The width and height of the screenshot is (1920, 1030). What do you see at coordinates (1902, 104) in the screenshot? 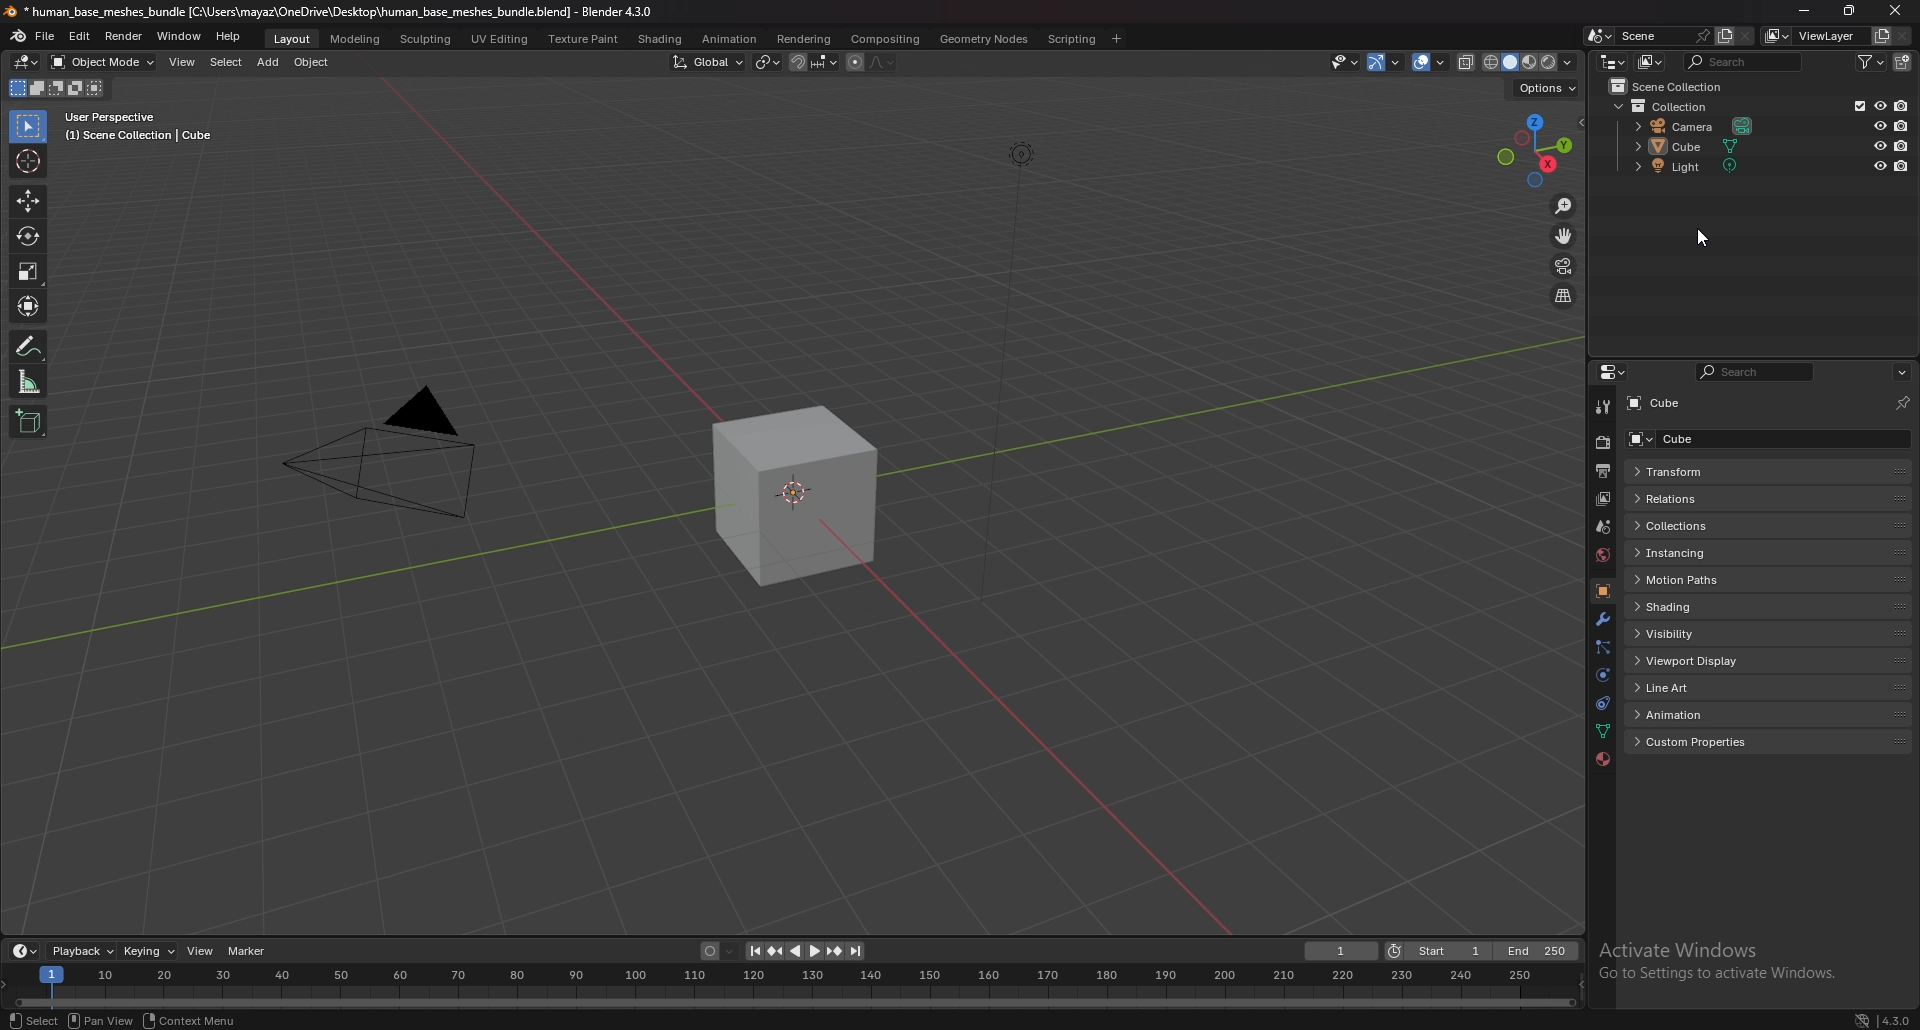
I see `disable in renders` at bounding box center [1902, 104].